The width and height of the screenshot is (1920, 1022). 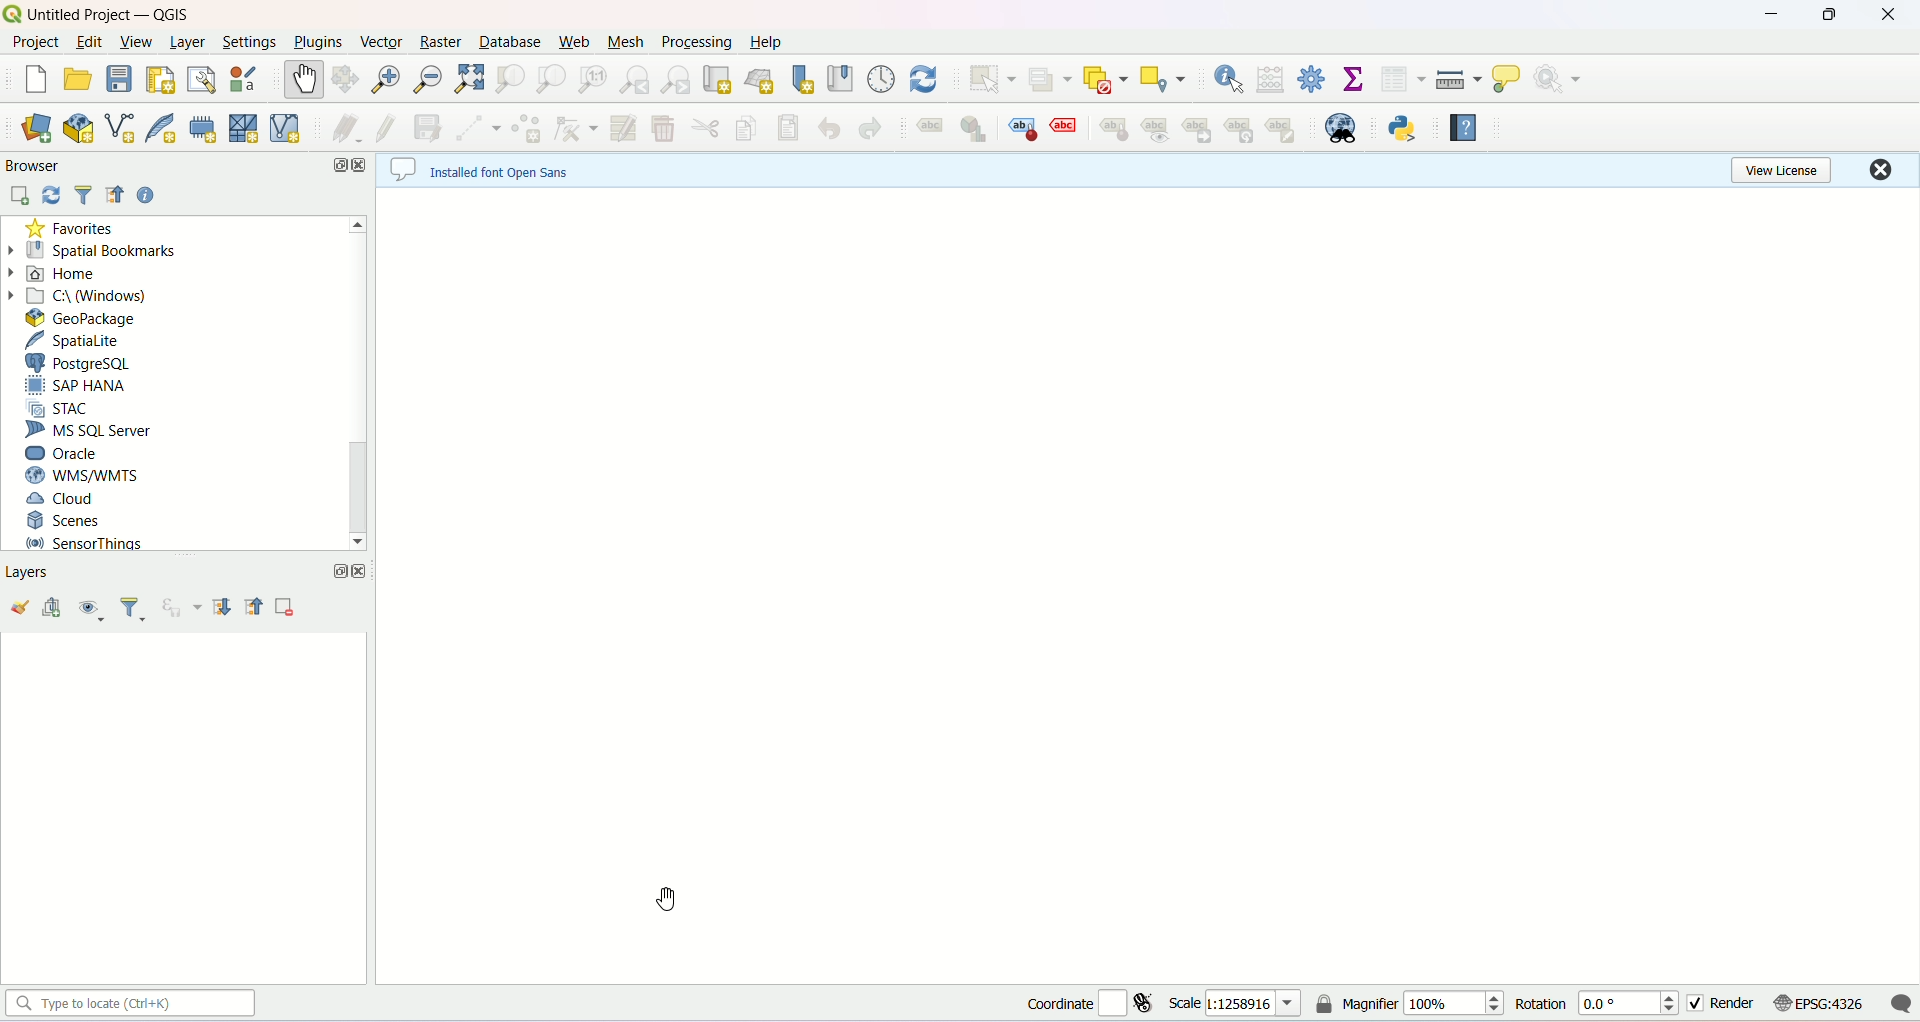 What do you see at coordinates (1159, 131) in the screenshot?
I see `show/hide labels and diagram` at bounding box center [1159, 131].